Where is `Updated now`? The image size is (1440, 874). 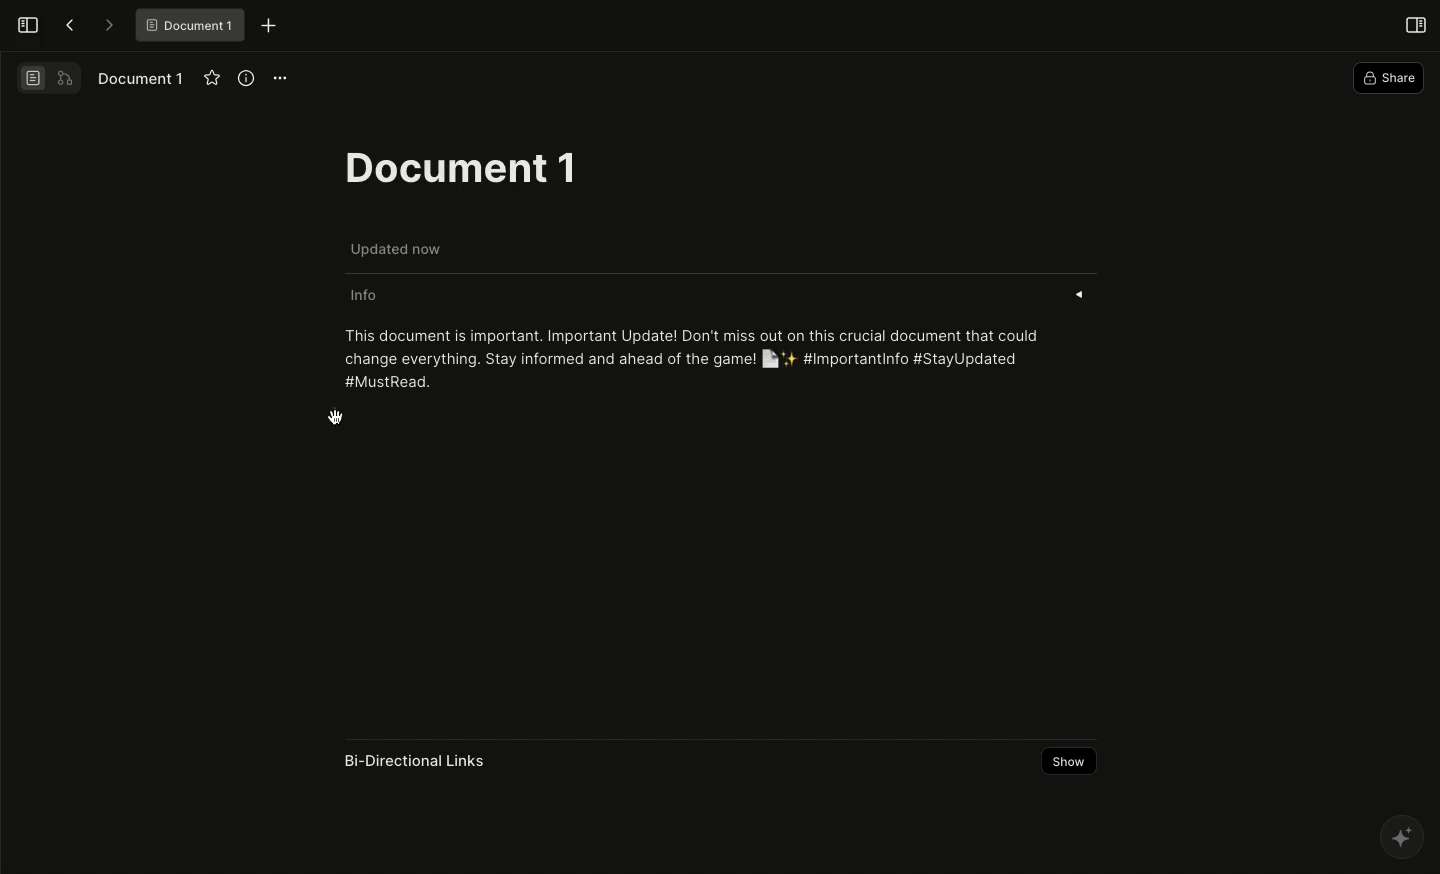
Updated now is located at coordinates (395, 249).